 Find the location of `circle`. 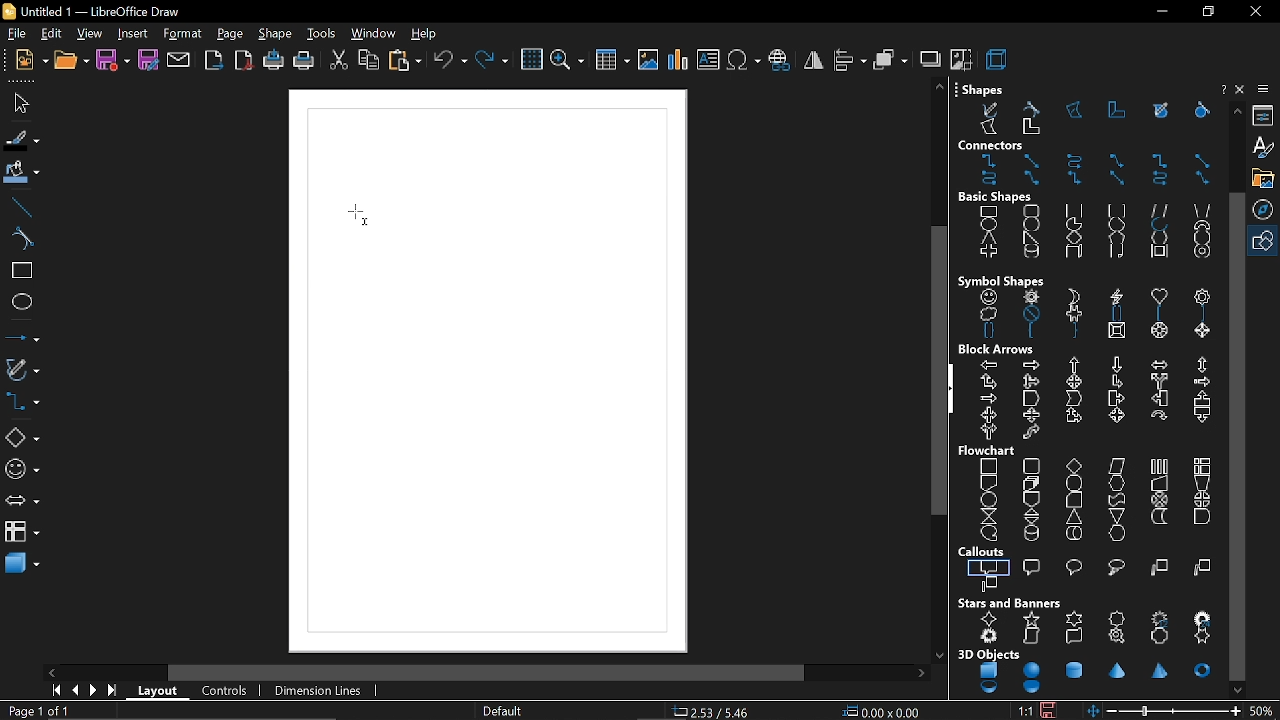

circle is located at coordinates (1032, 224).